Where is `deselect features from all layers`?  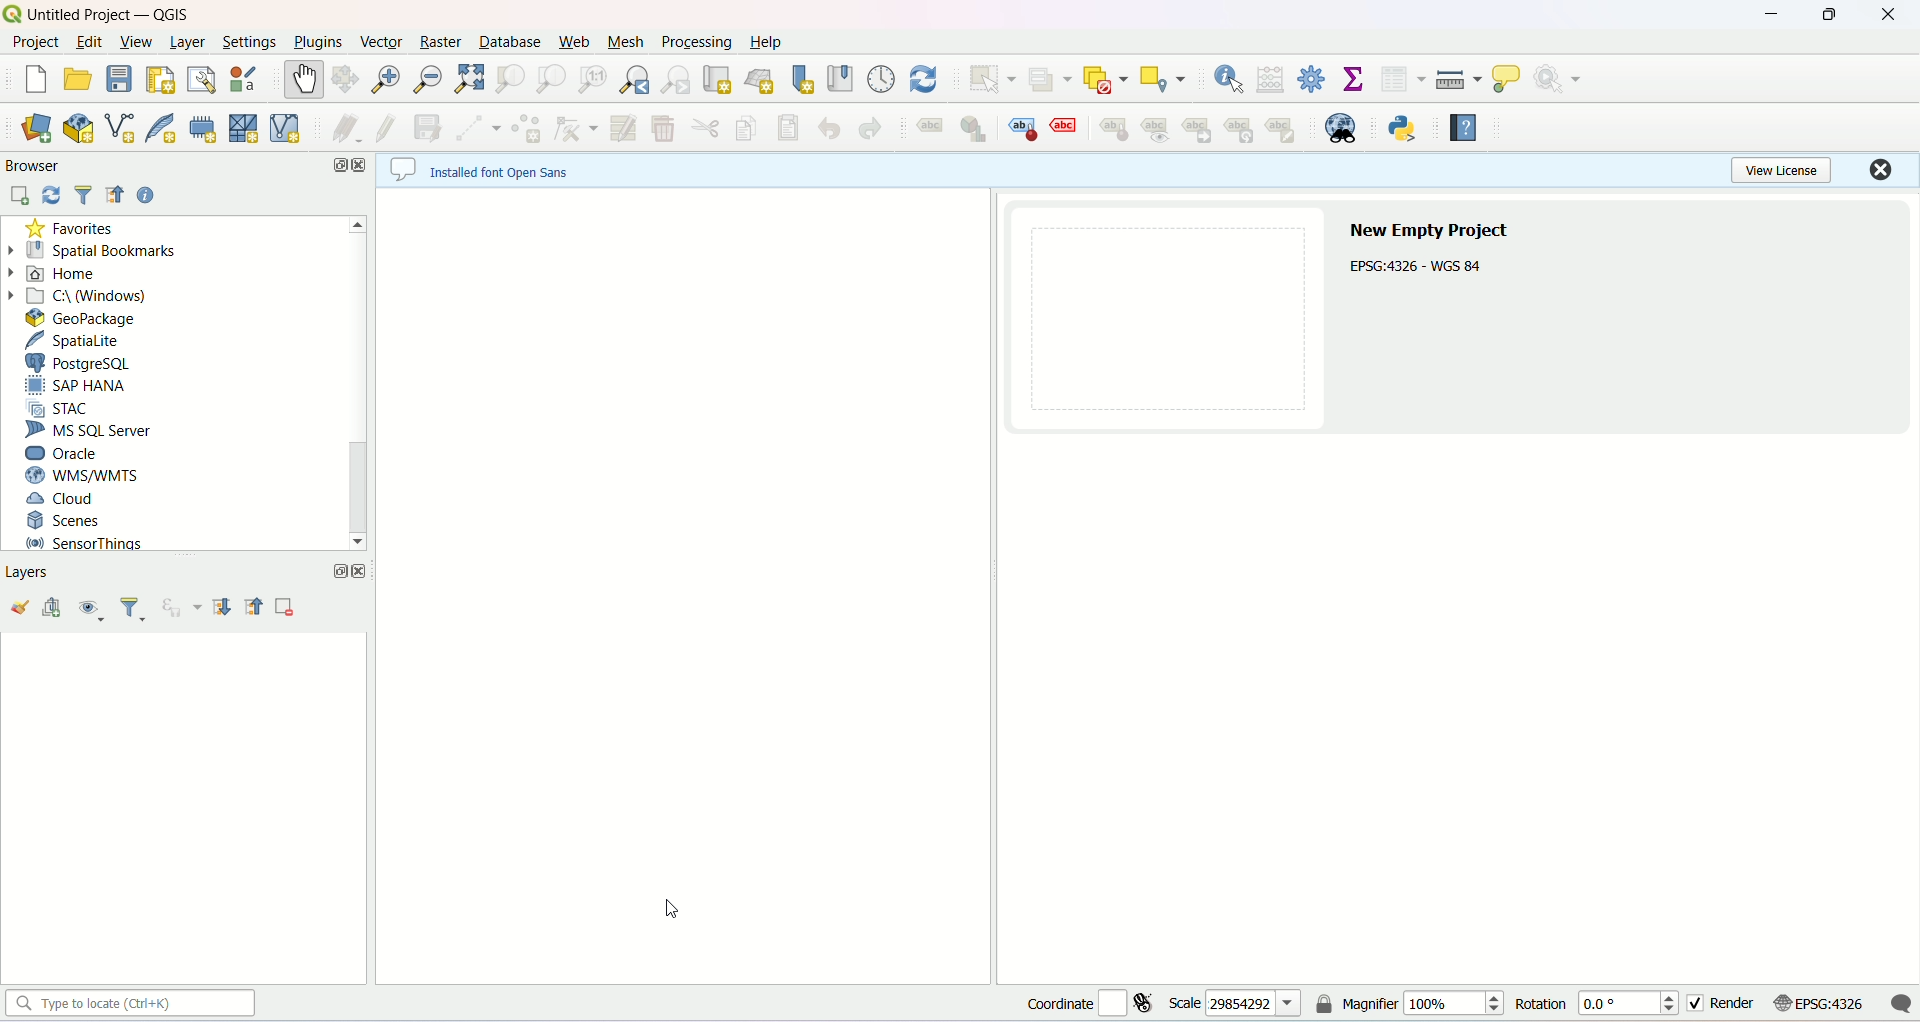 deselect features from all layers is located at coordinates (1111, 78).